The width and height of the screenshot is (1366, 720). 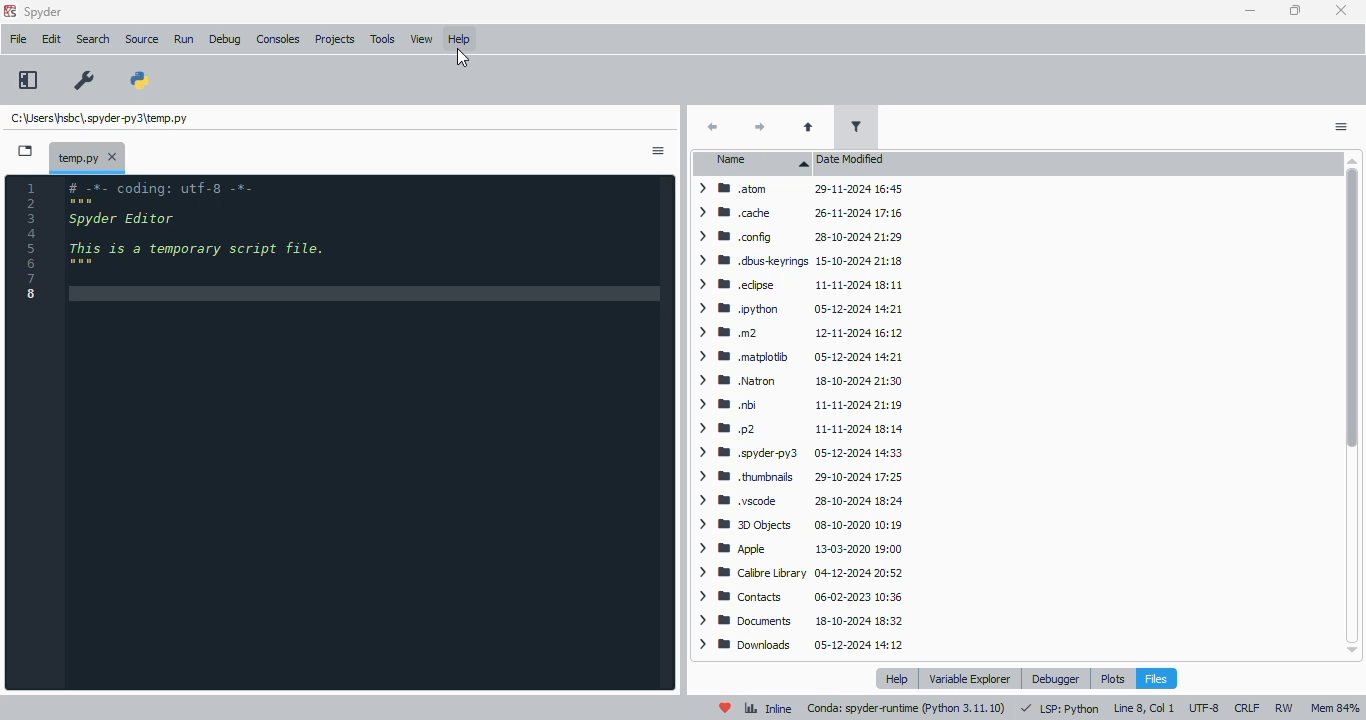 What do you see at coordinates (458, 40) in the screenshot?
I see `help` at bounding box center [458, 40].